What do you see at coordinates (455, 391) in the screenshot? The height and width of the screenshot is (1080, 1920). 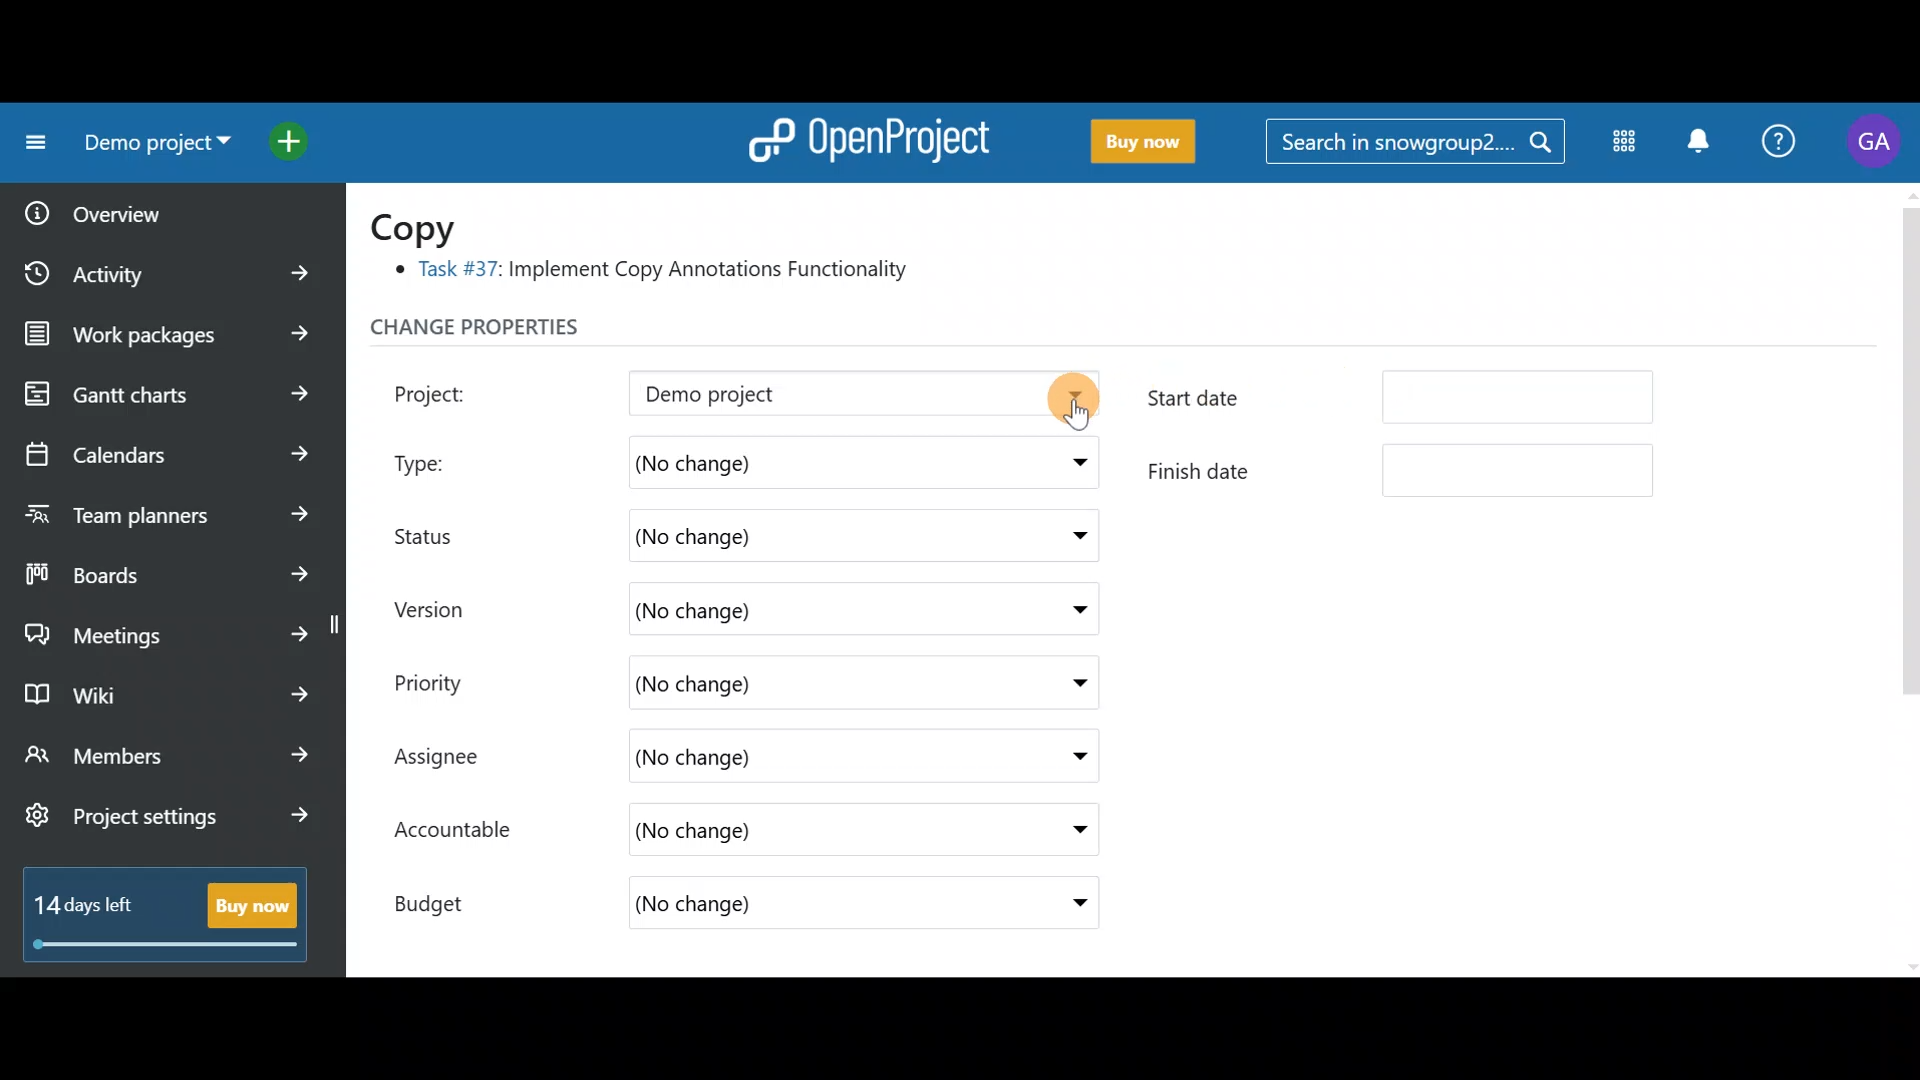 I see `Project` at bounding box center [455, 391].